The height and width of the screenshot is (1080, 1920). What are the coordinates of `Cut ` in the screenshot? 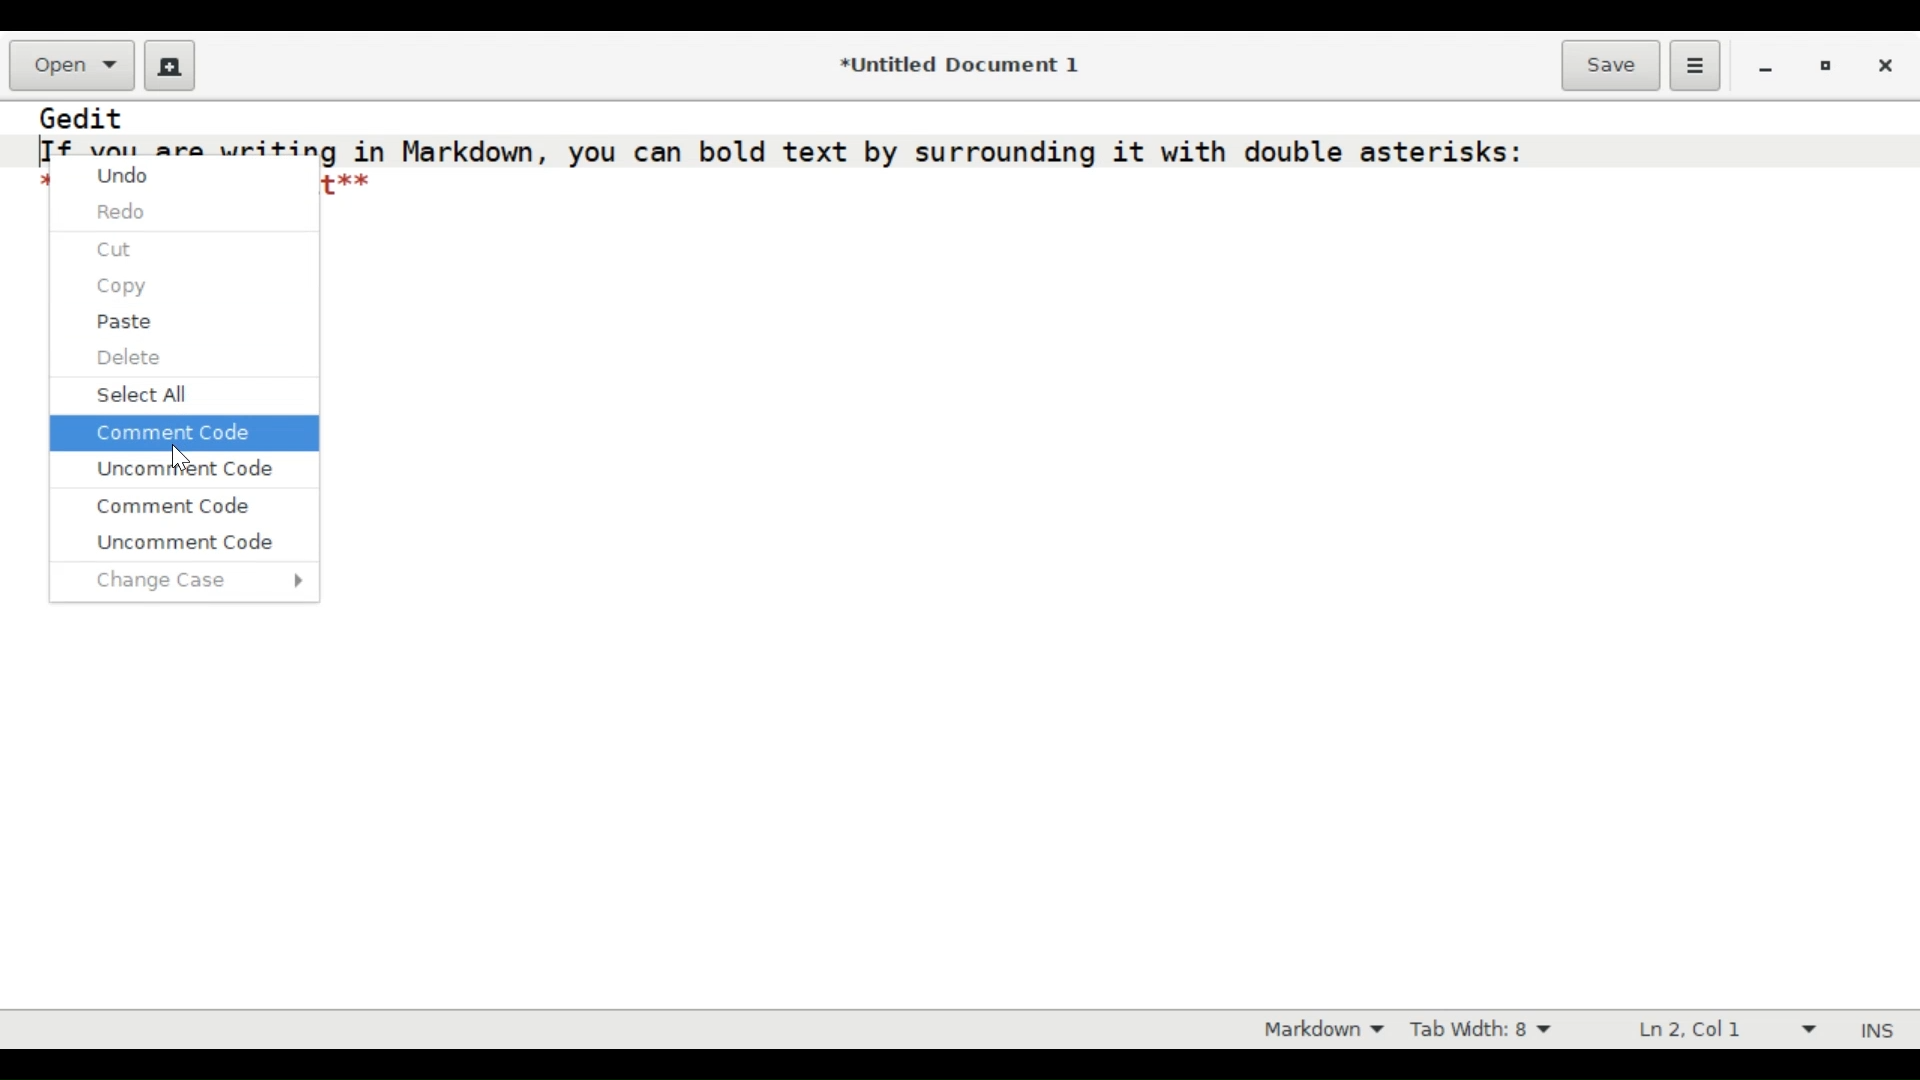 It's located at (116, 248).